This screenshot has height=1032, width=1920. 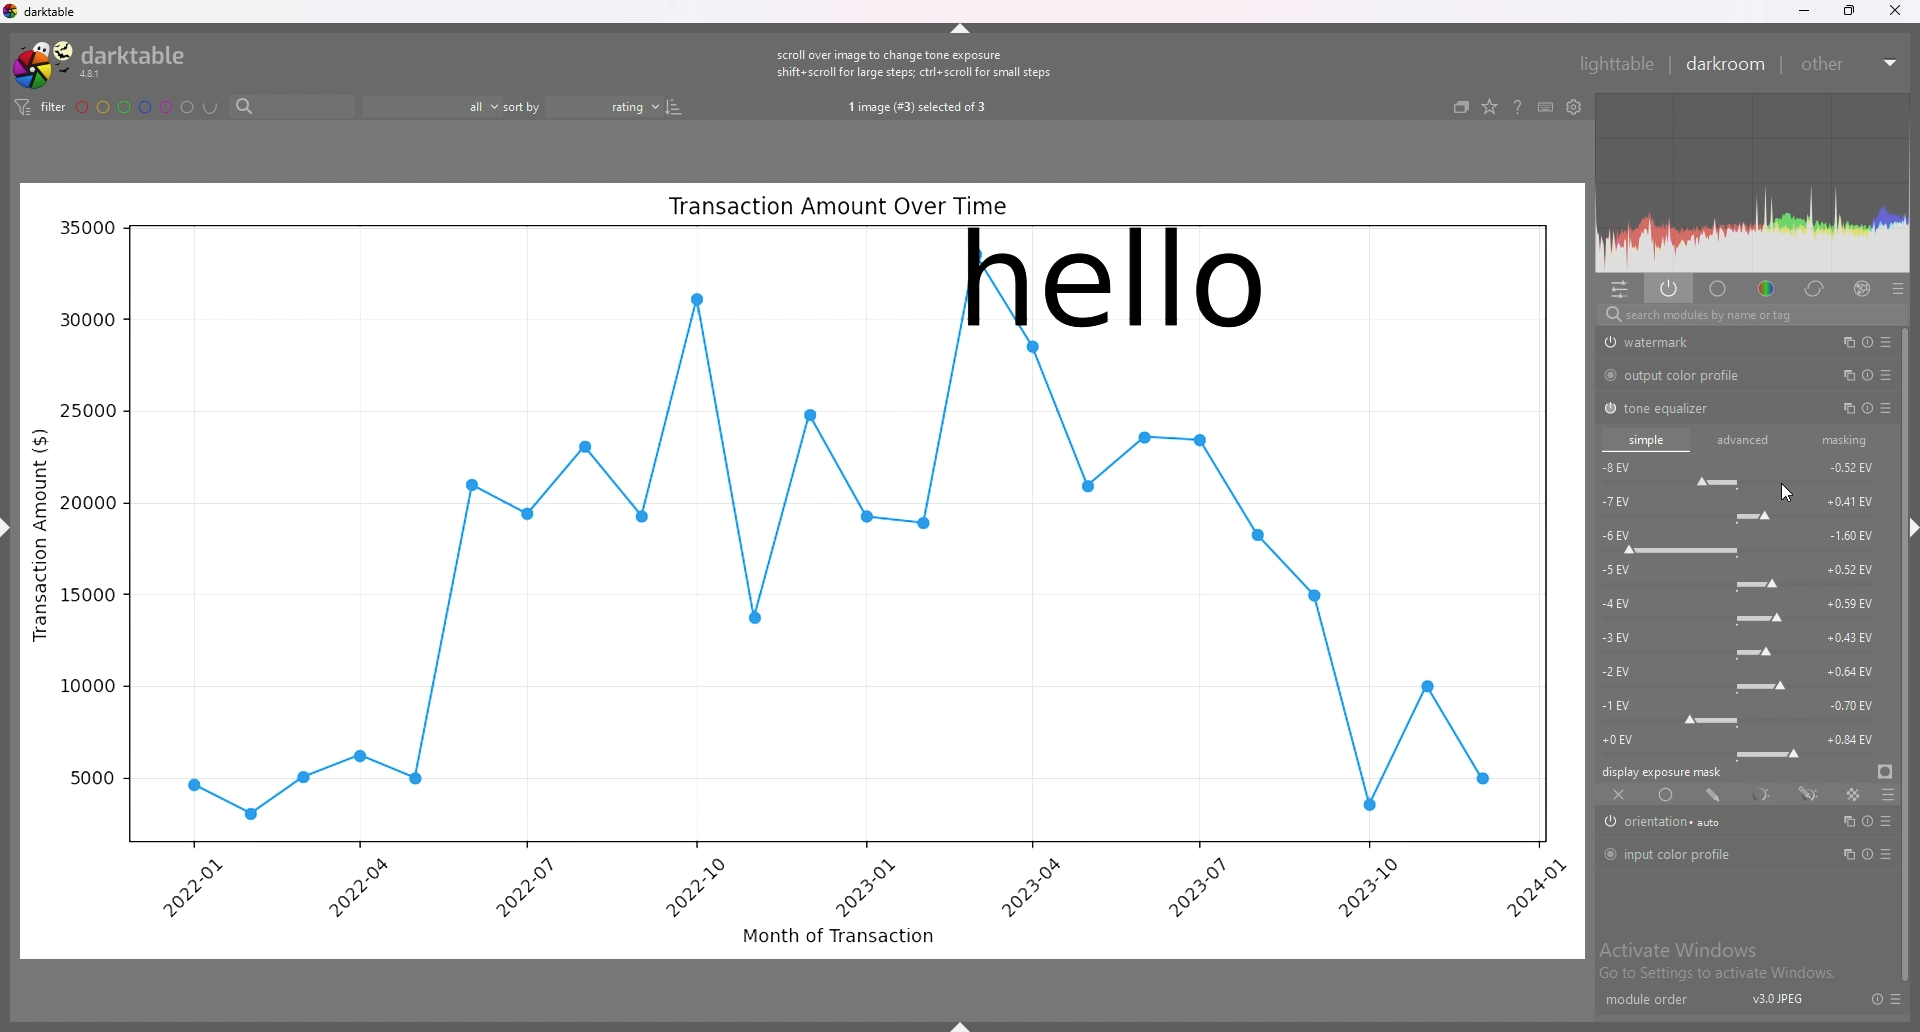 I want to click on -4 EV force, so click(x=1742, y=609).